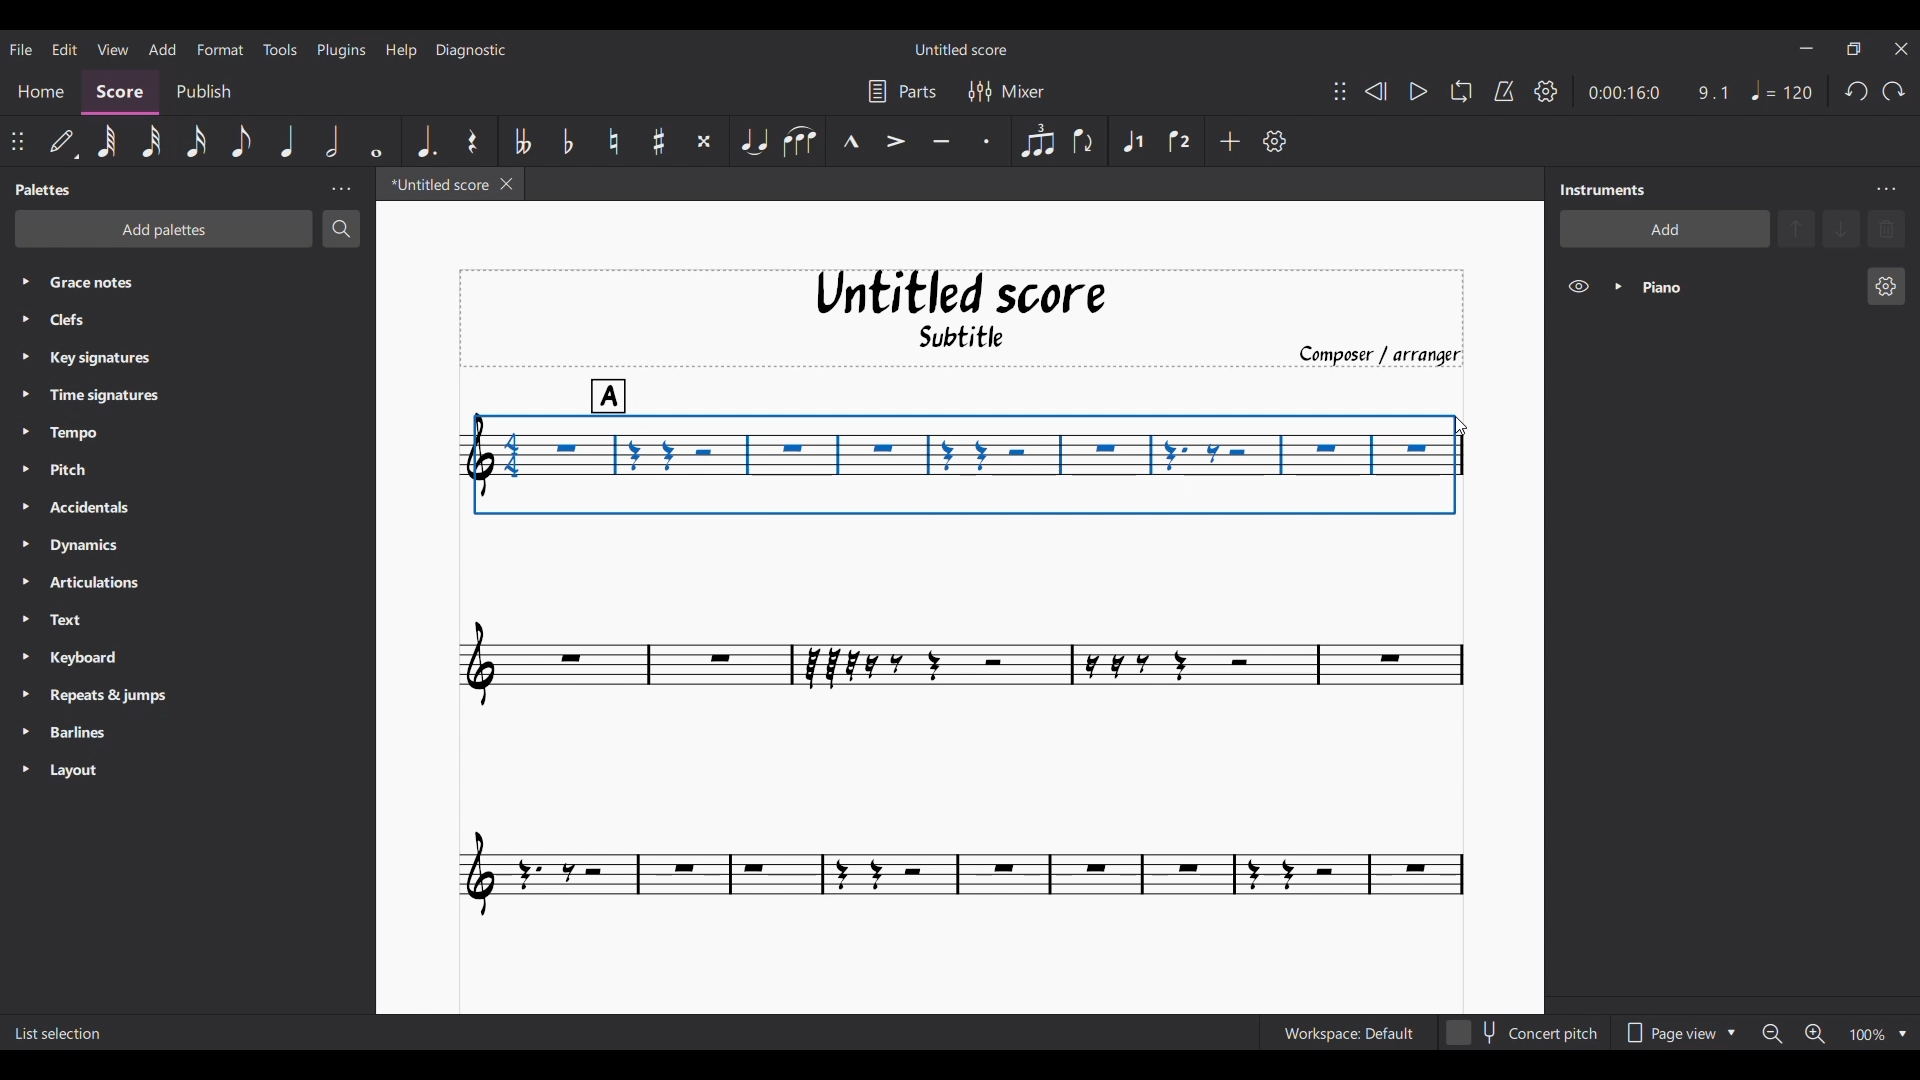  Describe the element at coordinates (20, 49) in the screenshot. I see `File menu` at that location.